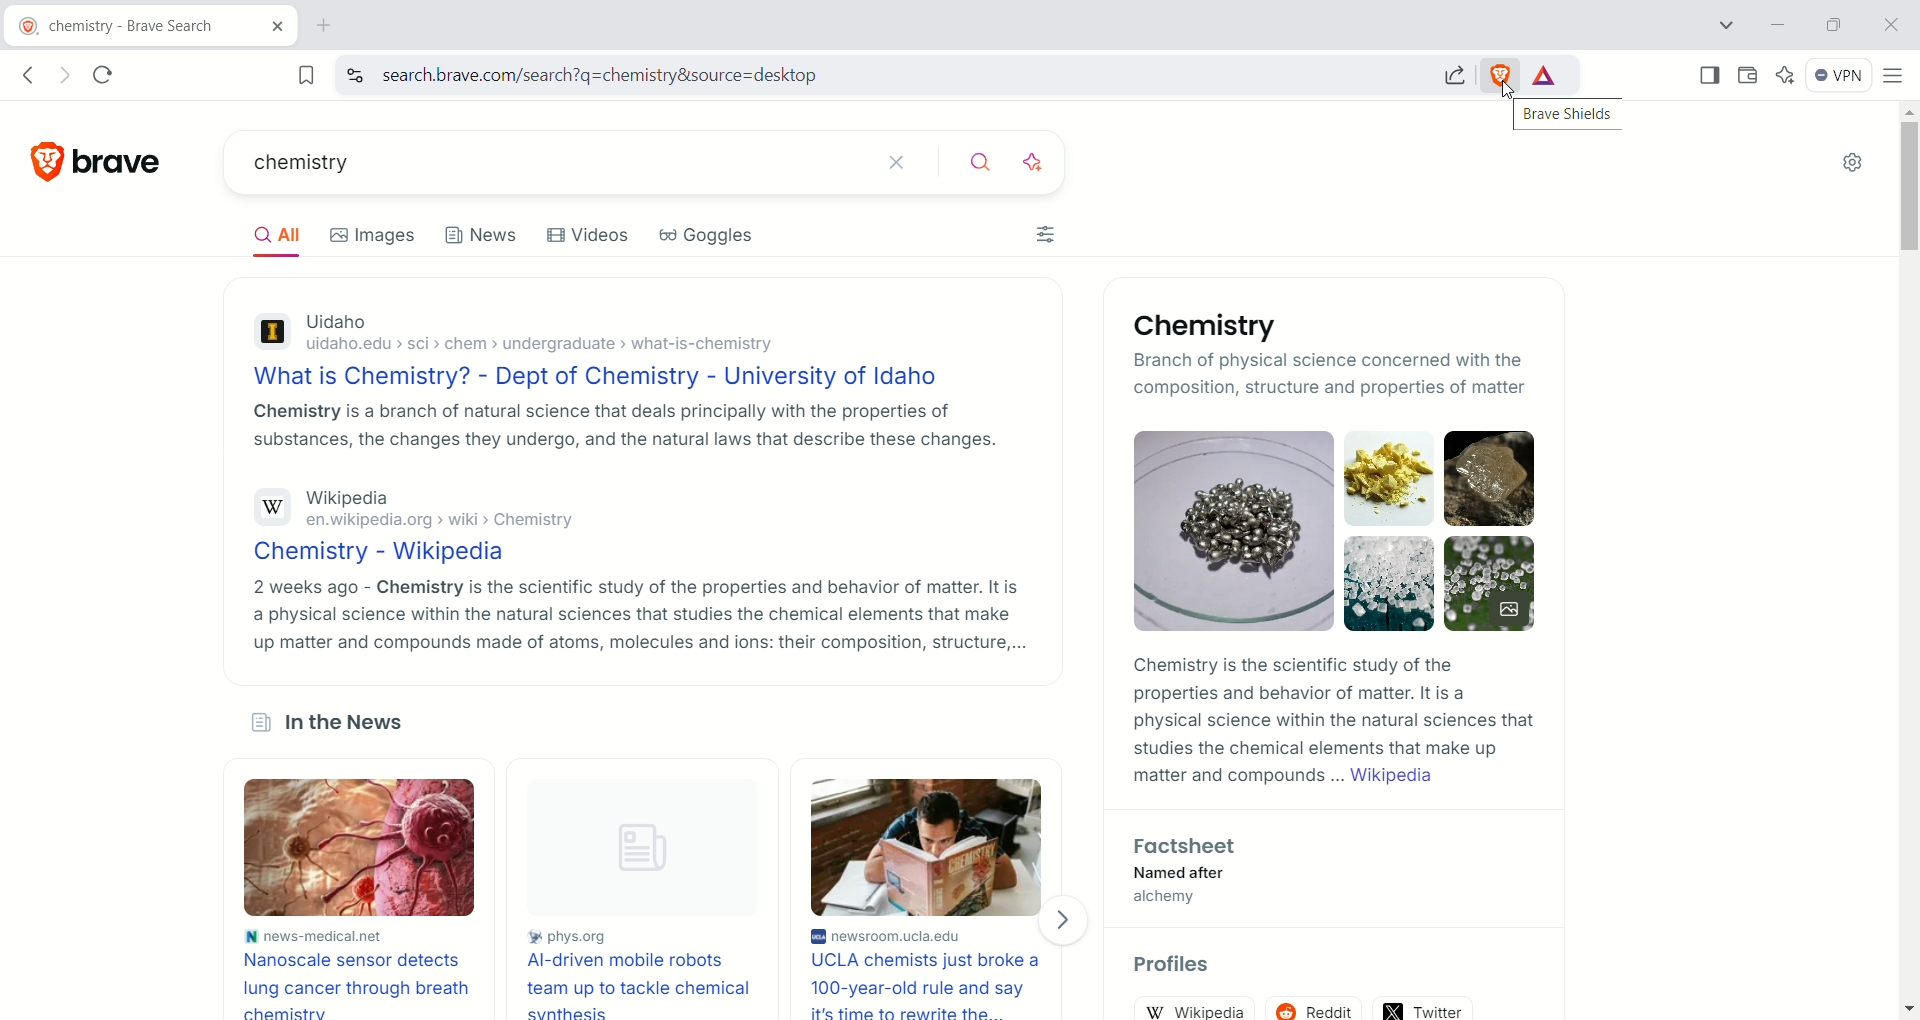 The width and height of the screenshot is (1920, 1020). What do you see at coordinates (483, 233) in the screenshot?
I see `News` at bounding box center [483, 233].